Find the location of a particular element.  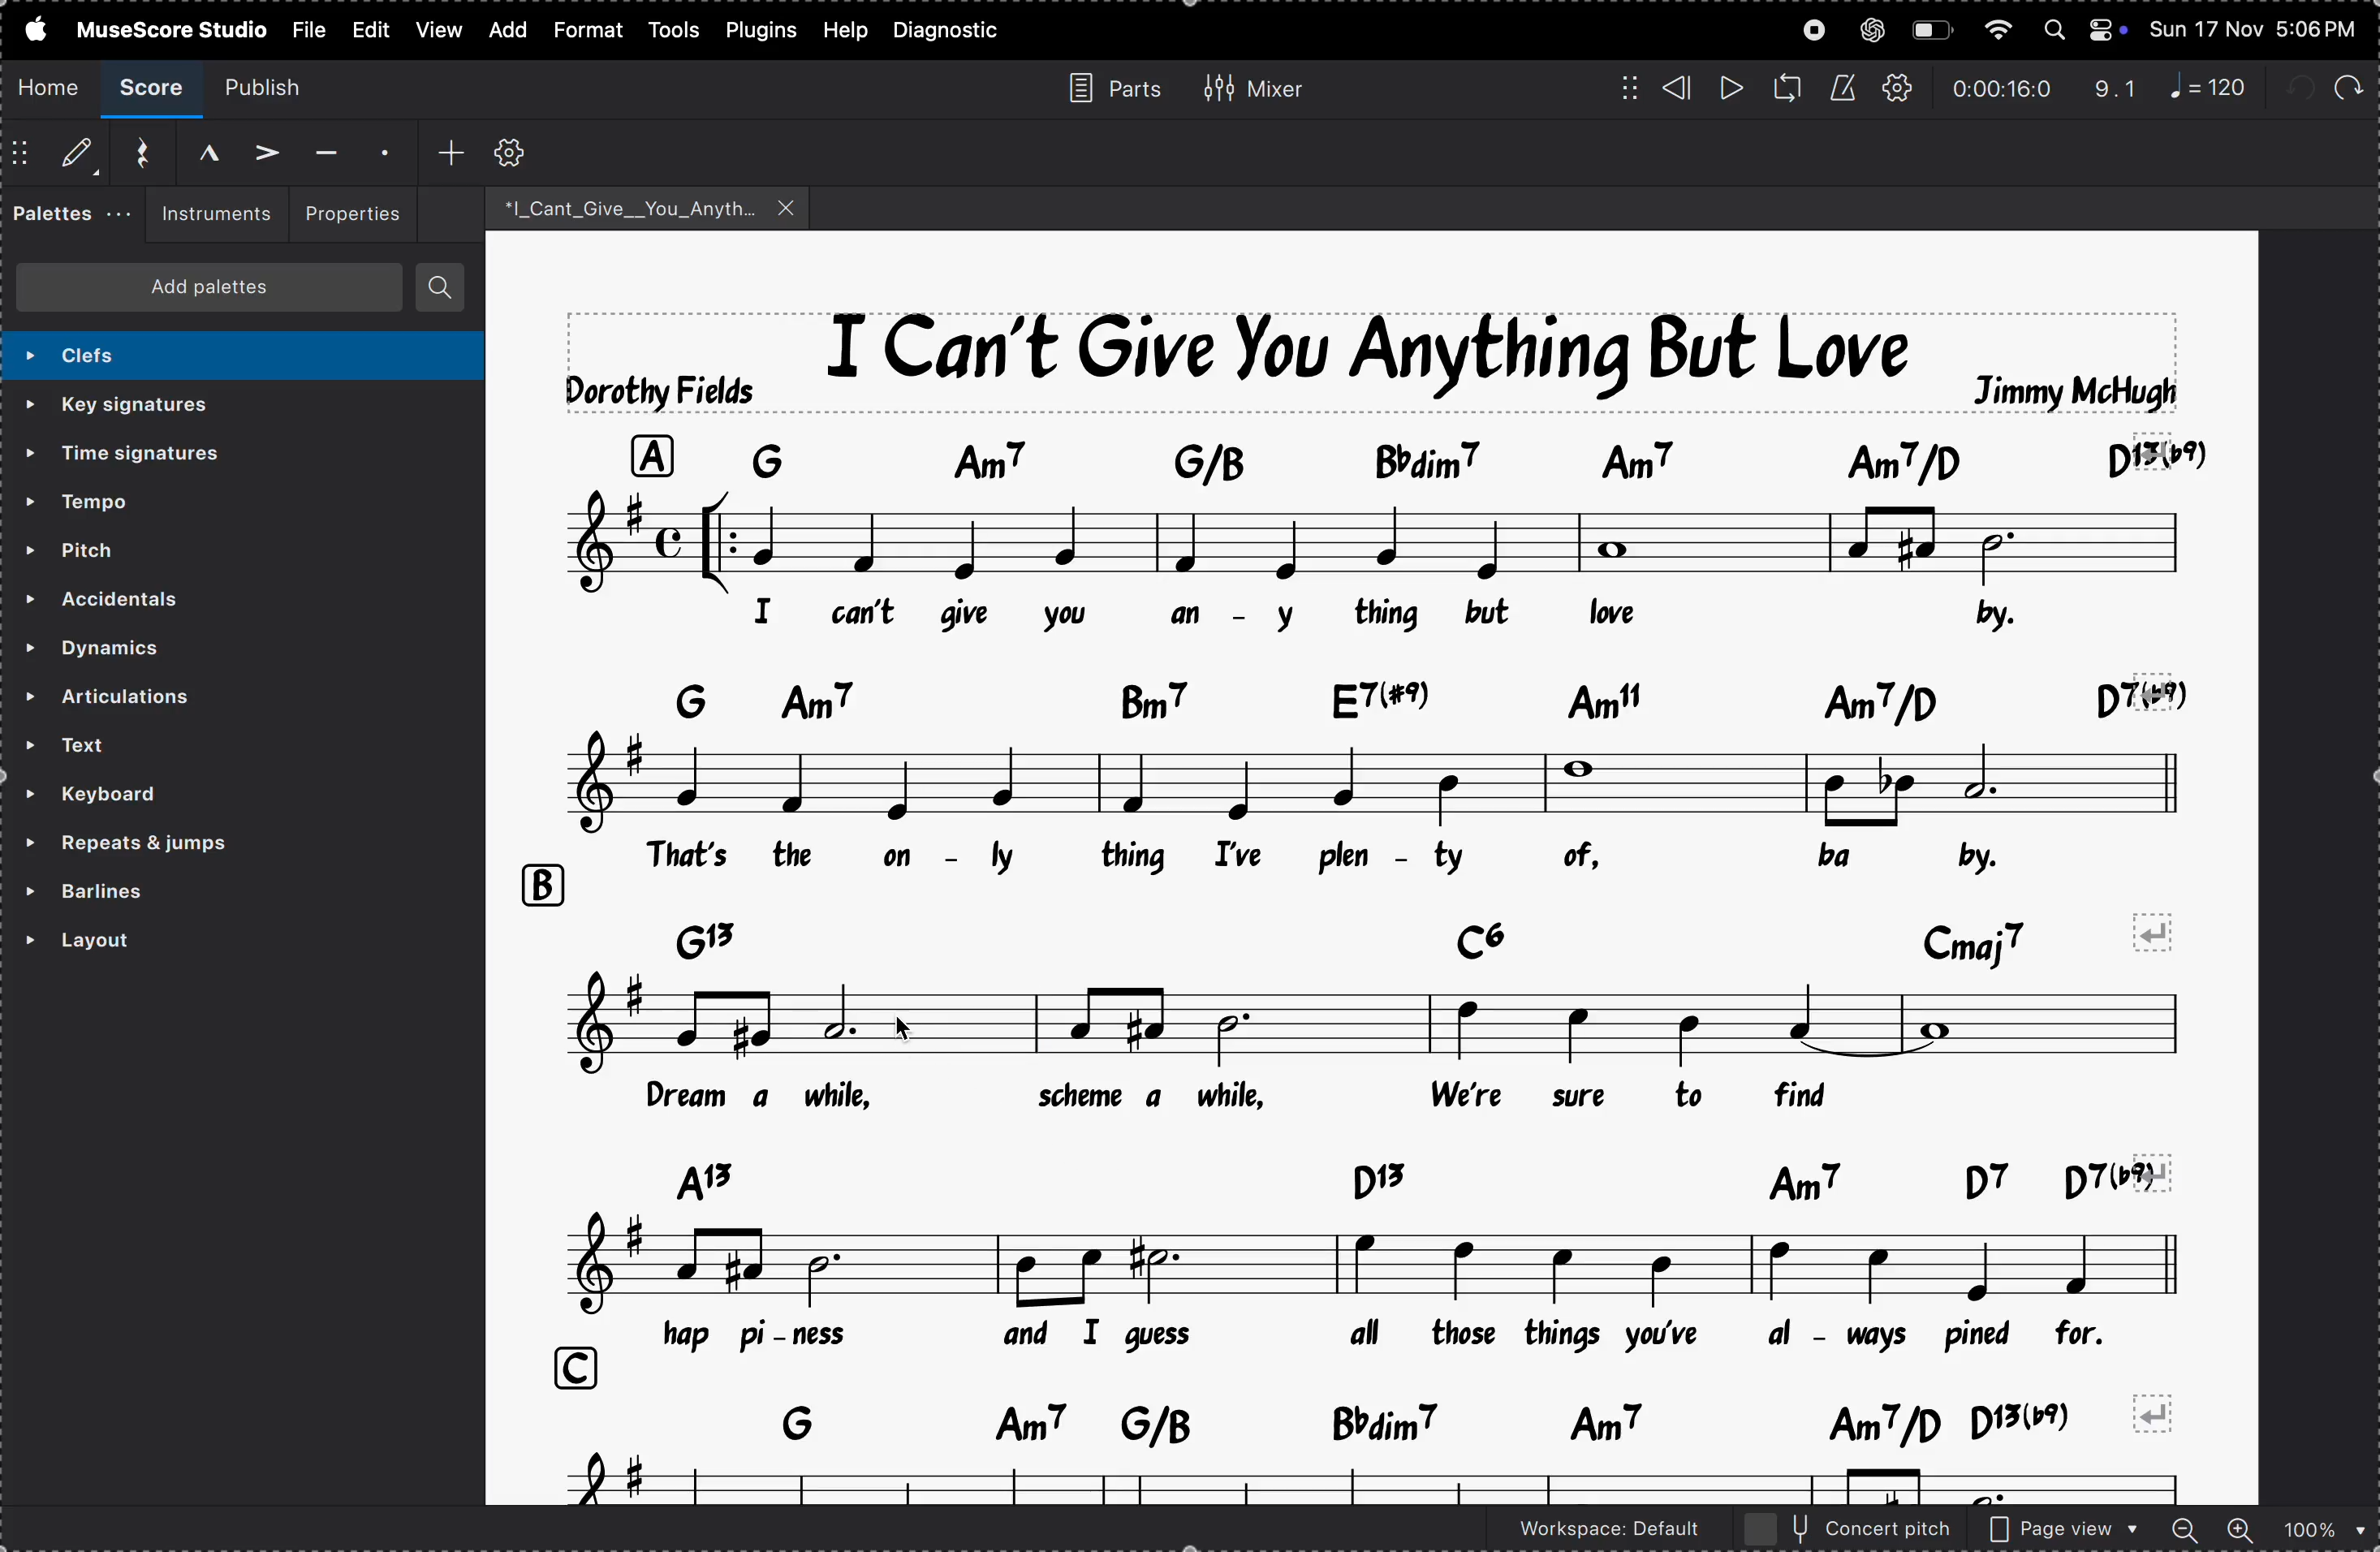

instrument is located at coordinates (209, 215).